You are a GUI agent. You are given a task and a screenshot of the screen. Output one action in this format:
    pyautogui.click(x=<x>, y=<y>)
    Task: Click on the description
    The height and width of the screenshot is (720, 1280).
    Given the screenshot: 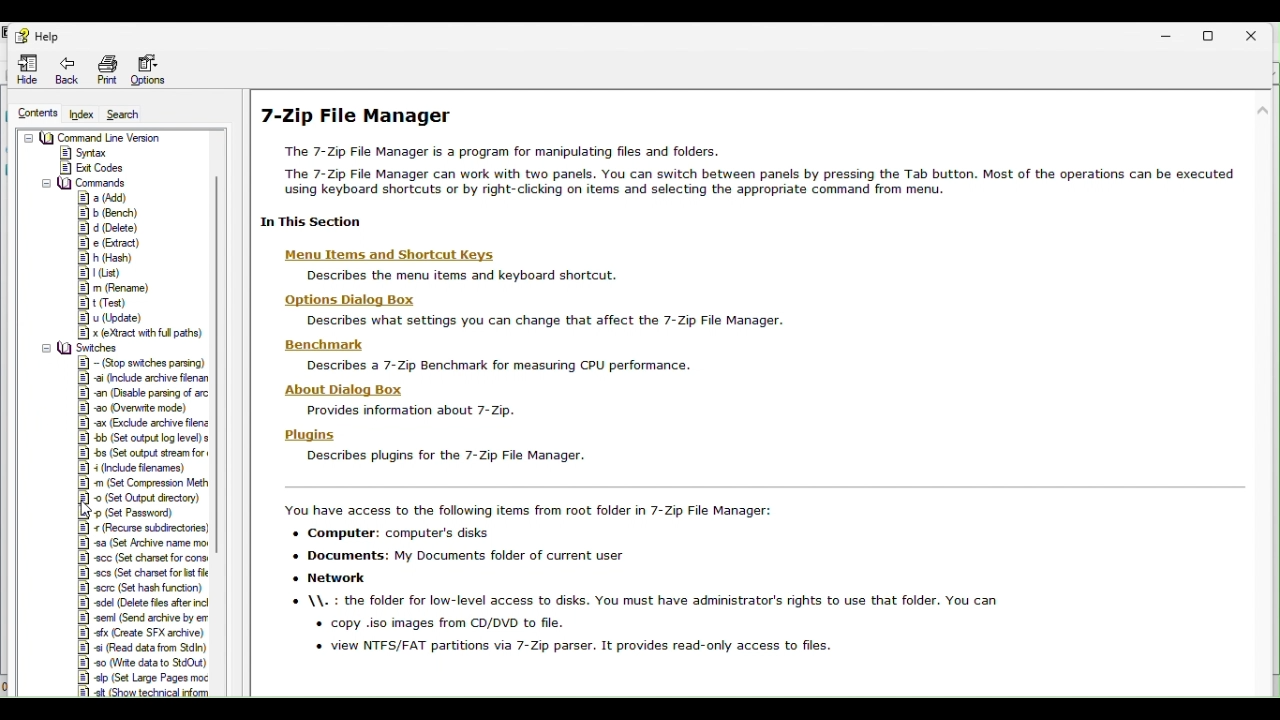 What is the action you would take?
    pyautogui.click(x=466, y=275)
    